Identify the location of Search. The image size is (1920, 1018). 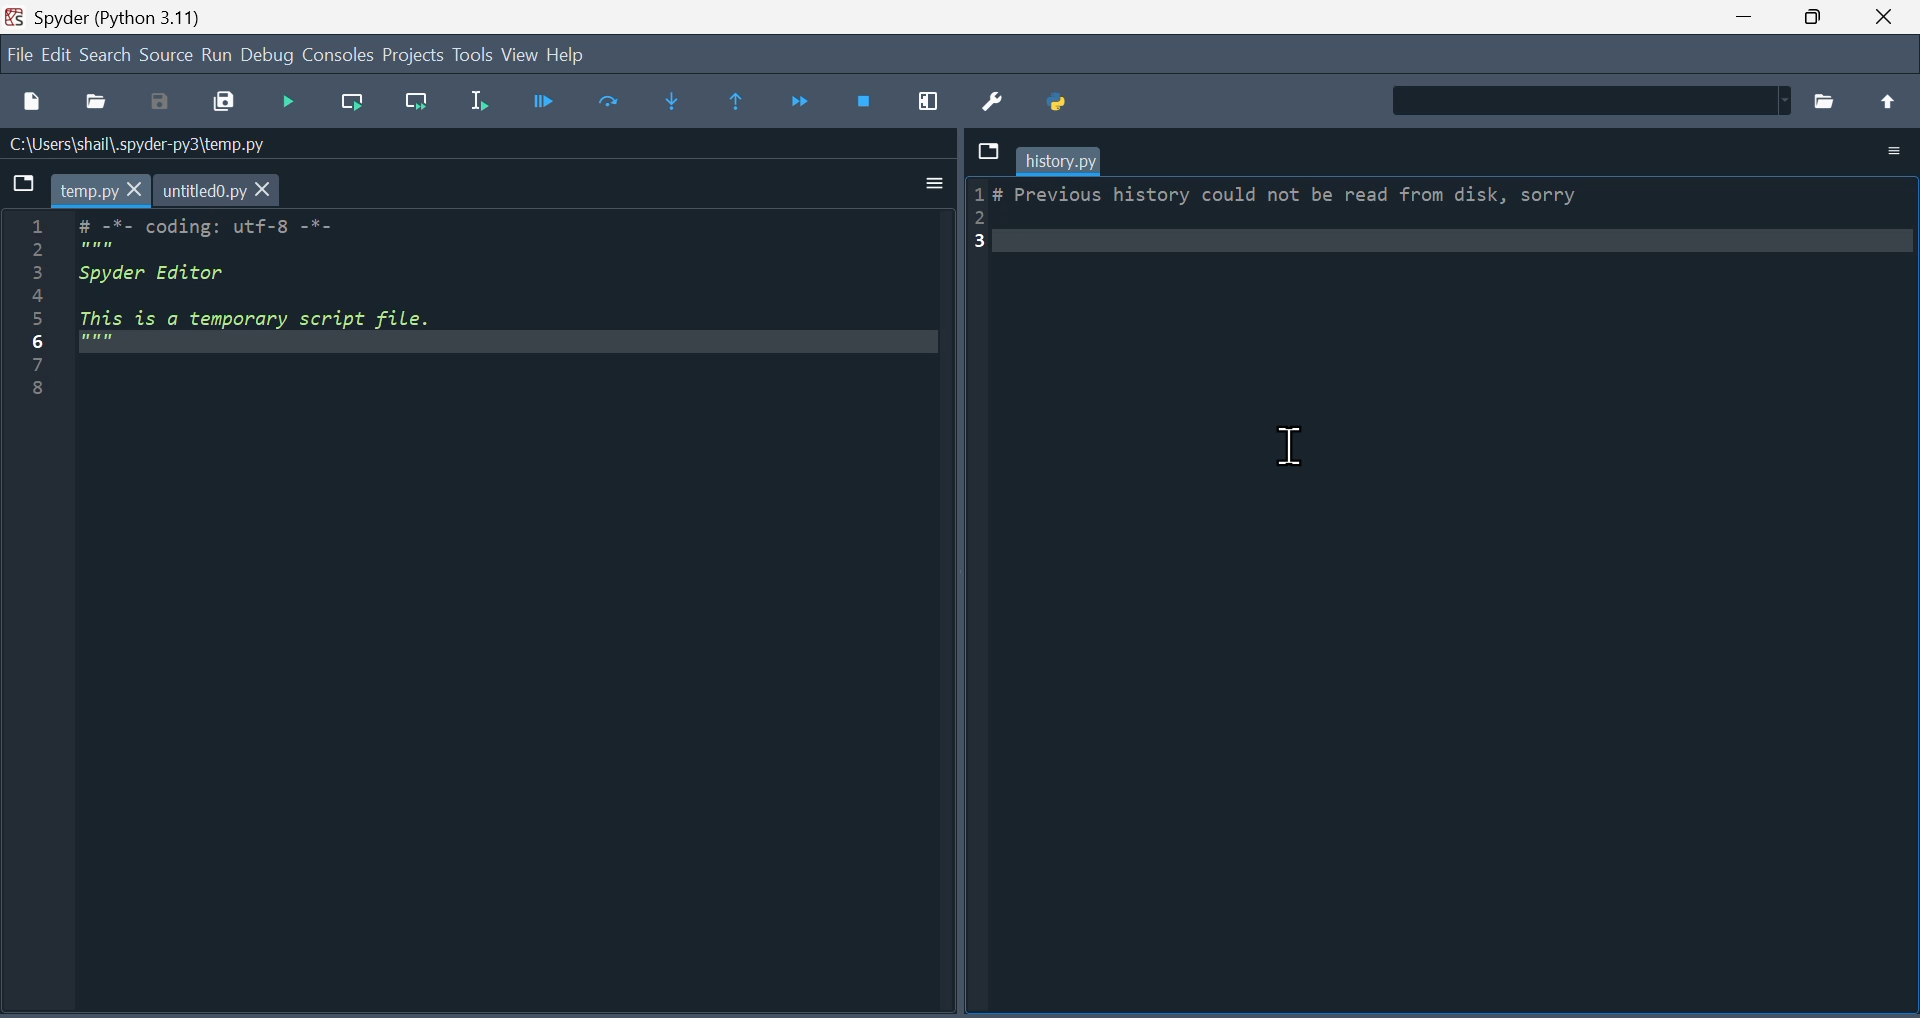
(106, 57).